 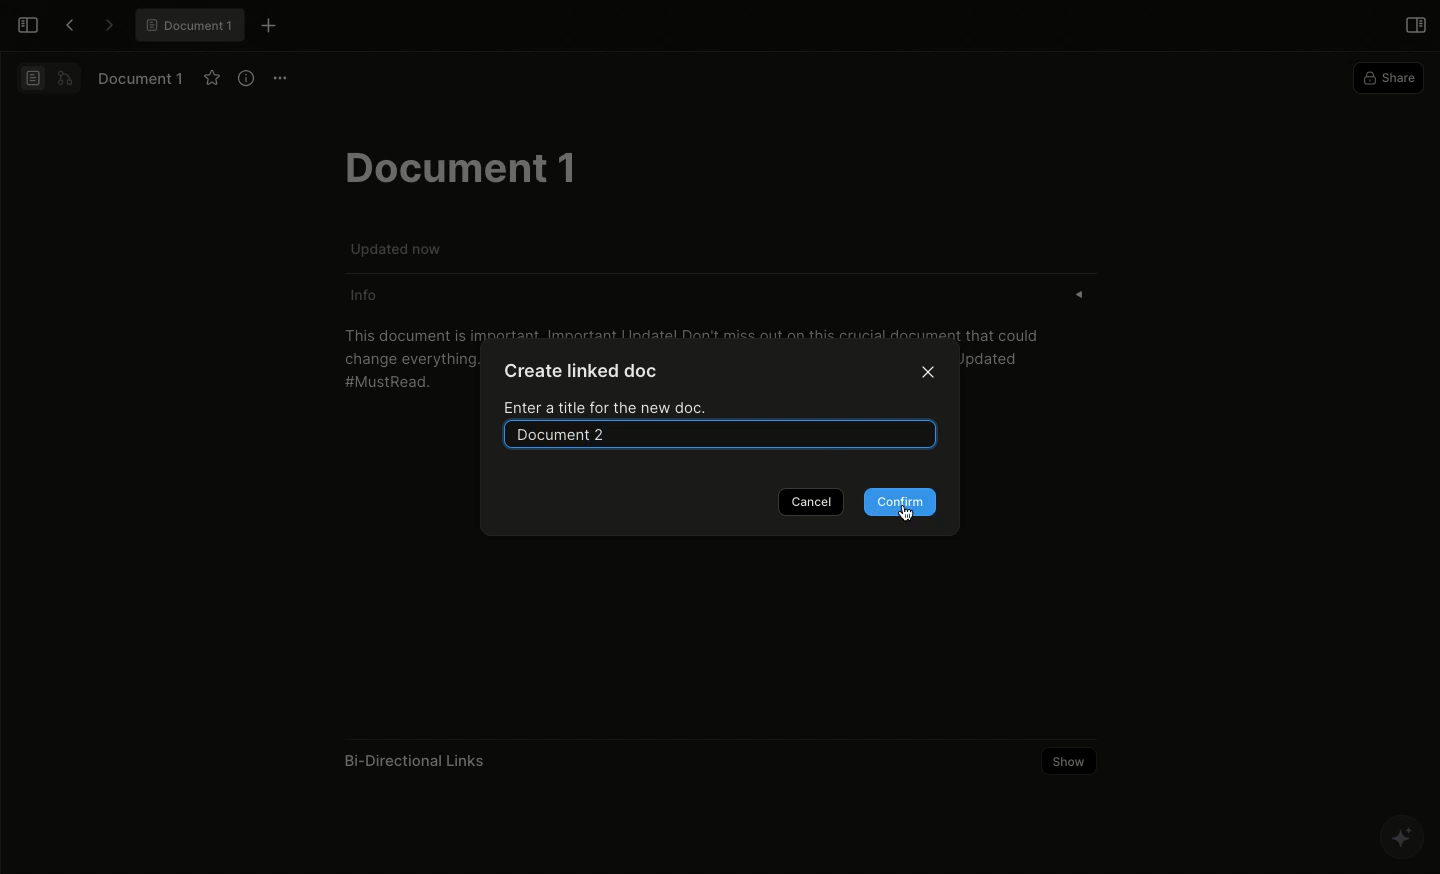 What do you see at coordinates (28, 26) in the screenshot?
I see `Open sidebar` at bounding box center [28, 26].